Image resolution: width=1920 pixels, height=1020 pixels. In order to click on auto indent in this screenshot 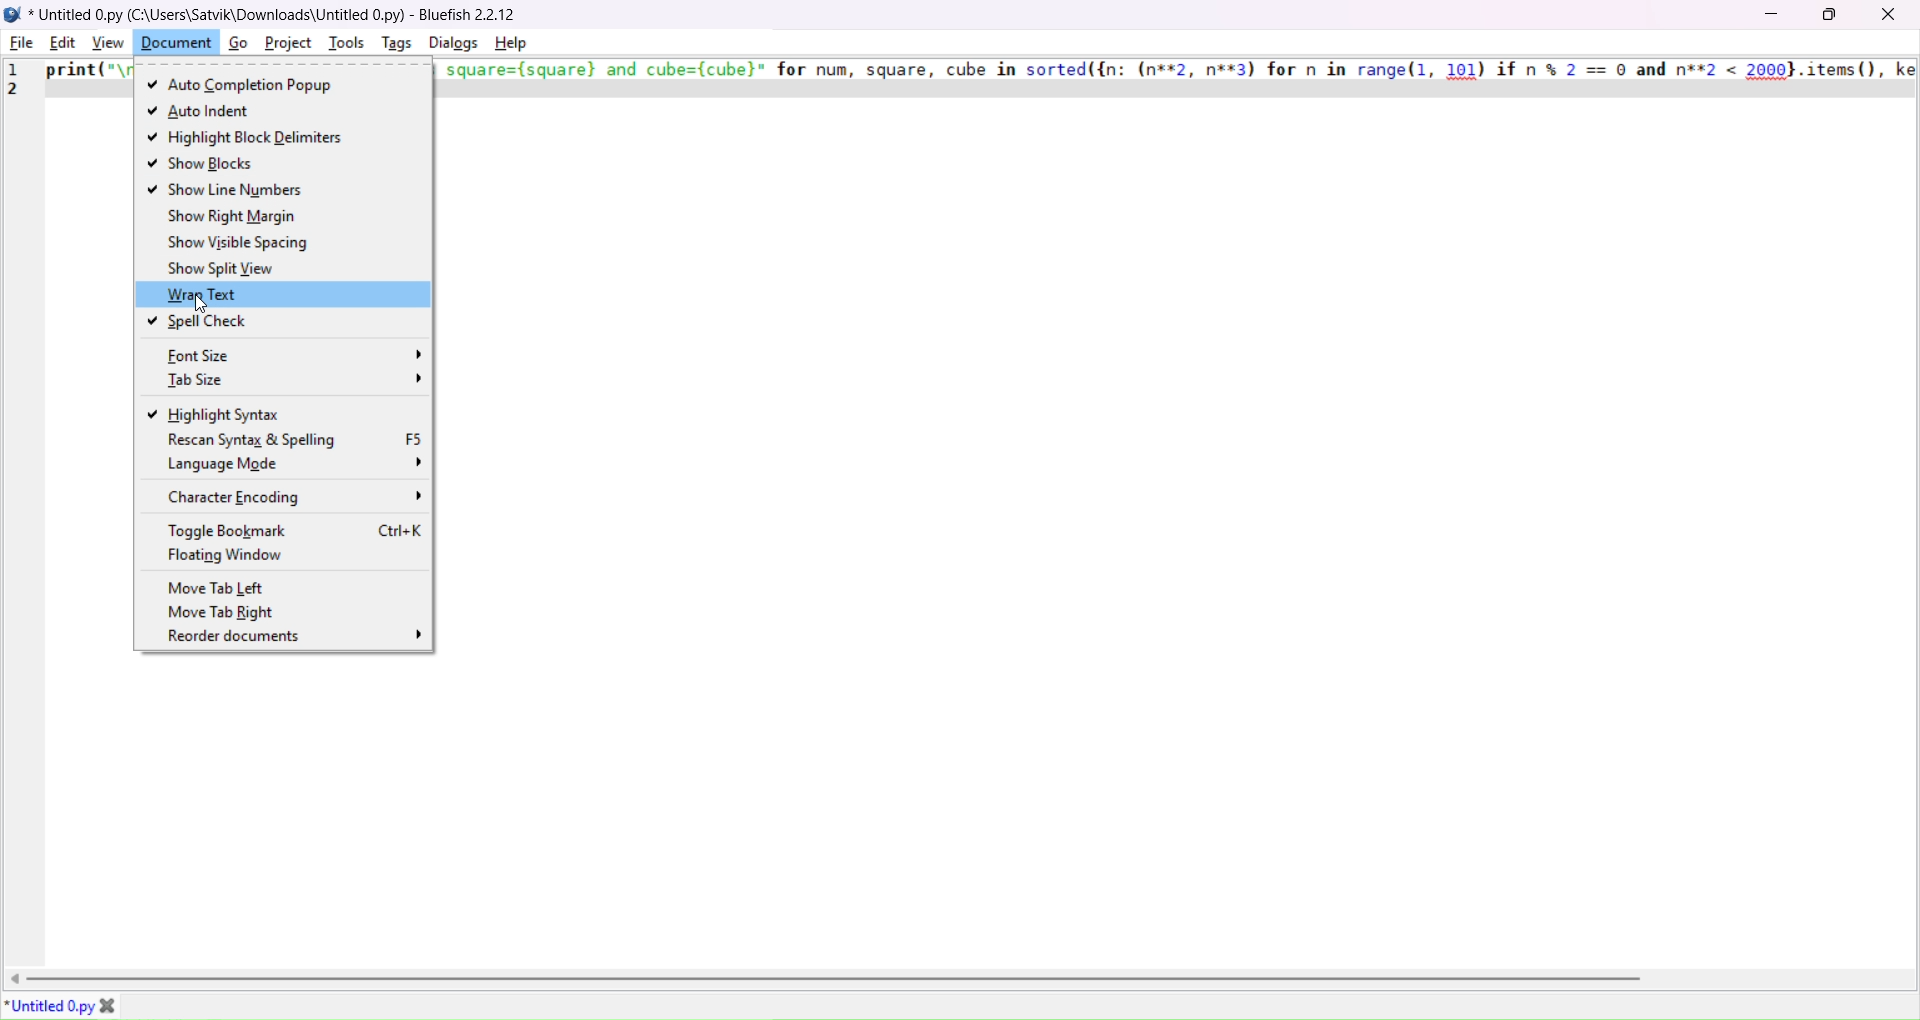, I will do `click(202, 115)`.